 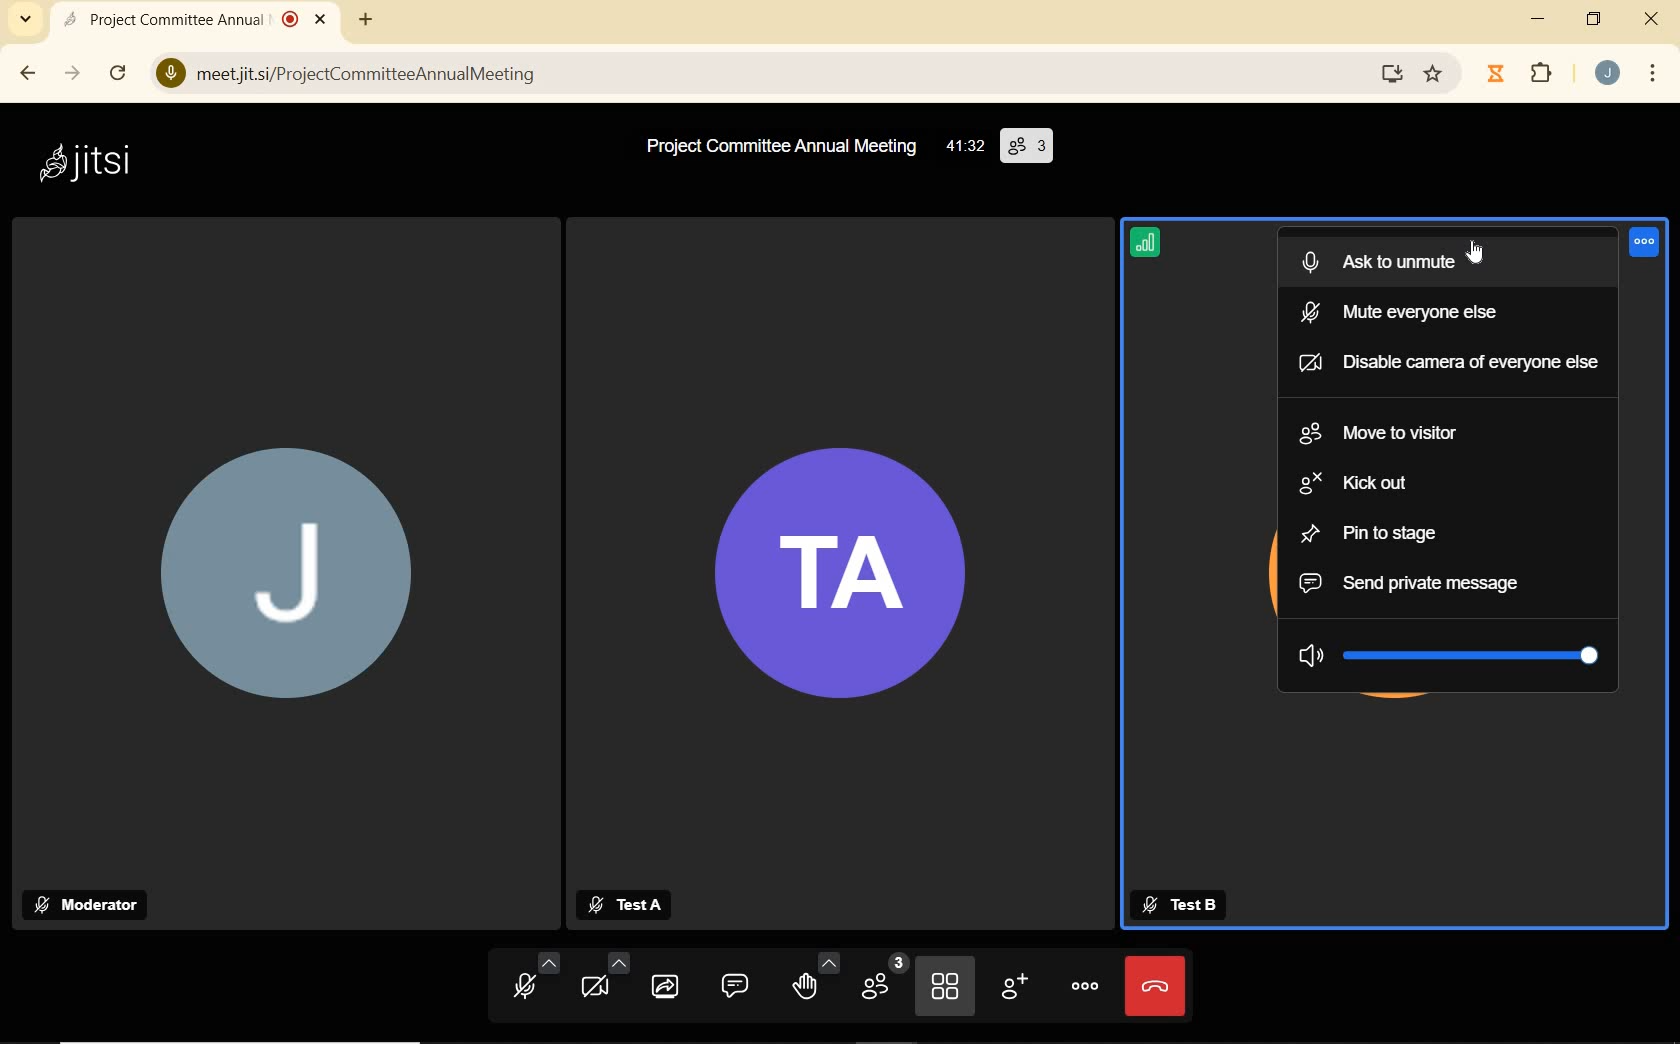 What do you see at coordinates (1448, 652) in the screenshot?
I see `VOLUME  BAR` at bounding box center [1448, 652].